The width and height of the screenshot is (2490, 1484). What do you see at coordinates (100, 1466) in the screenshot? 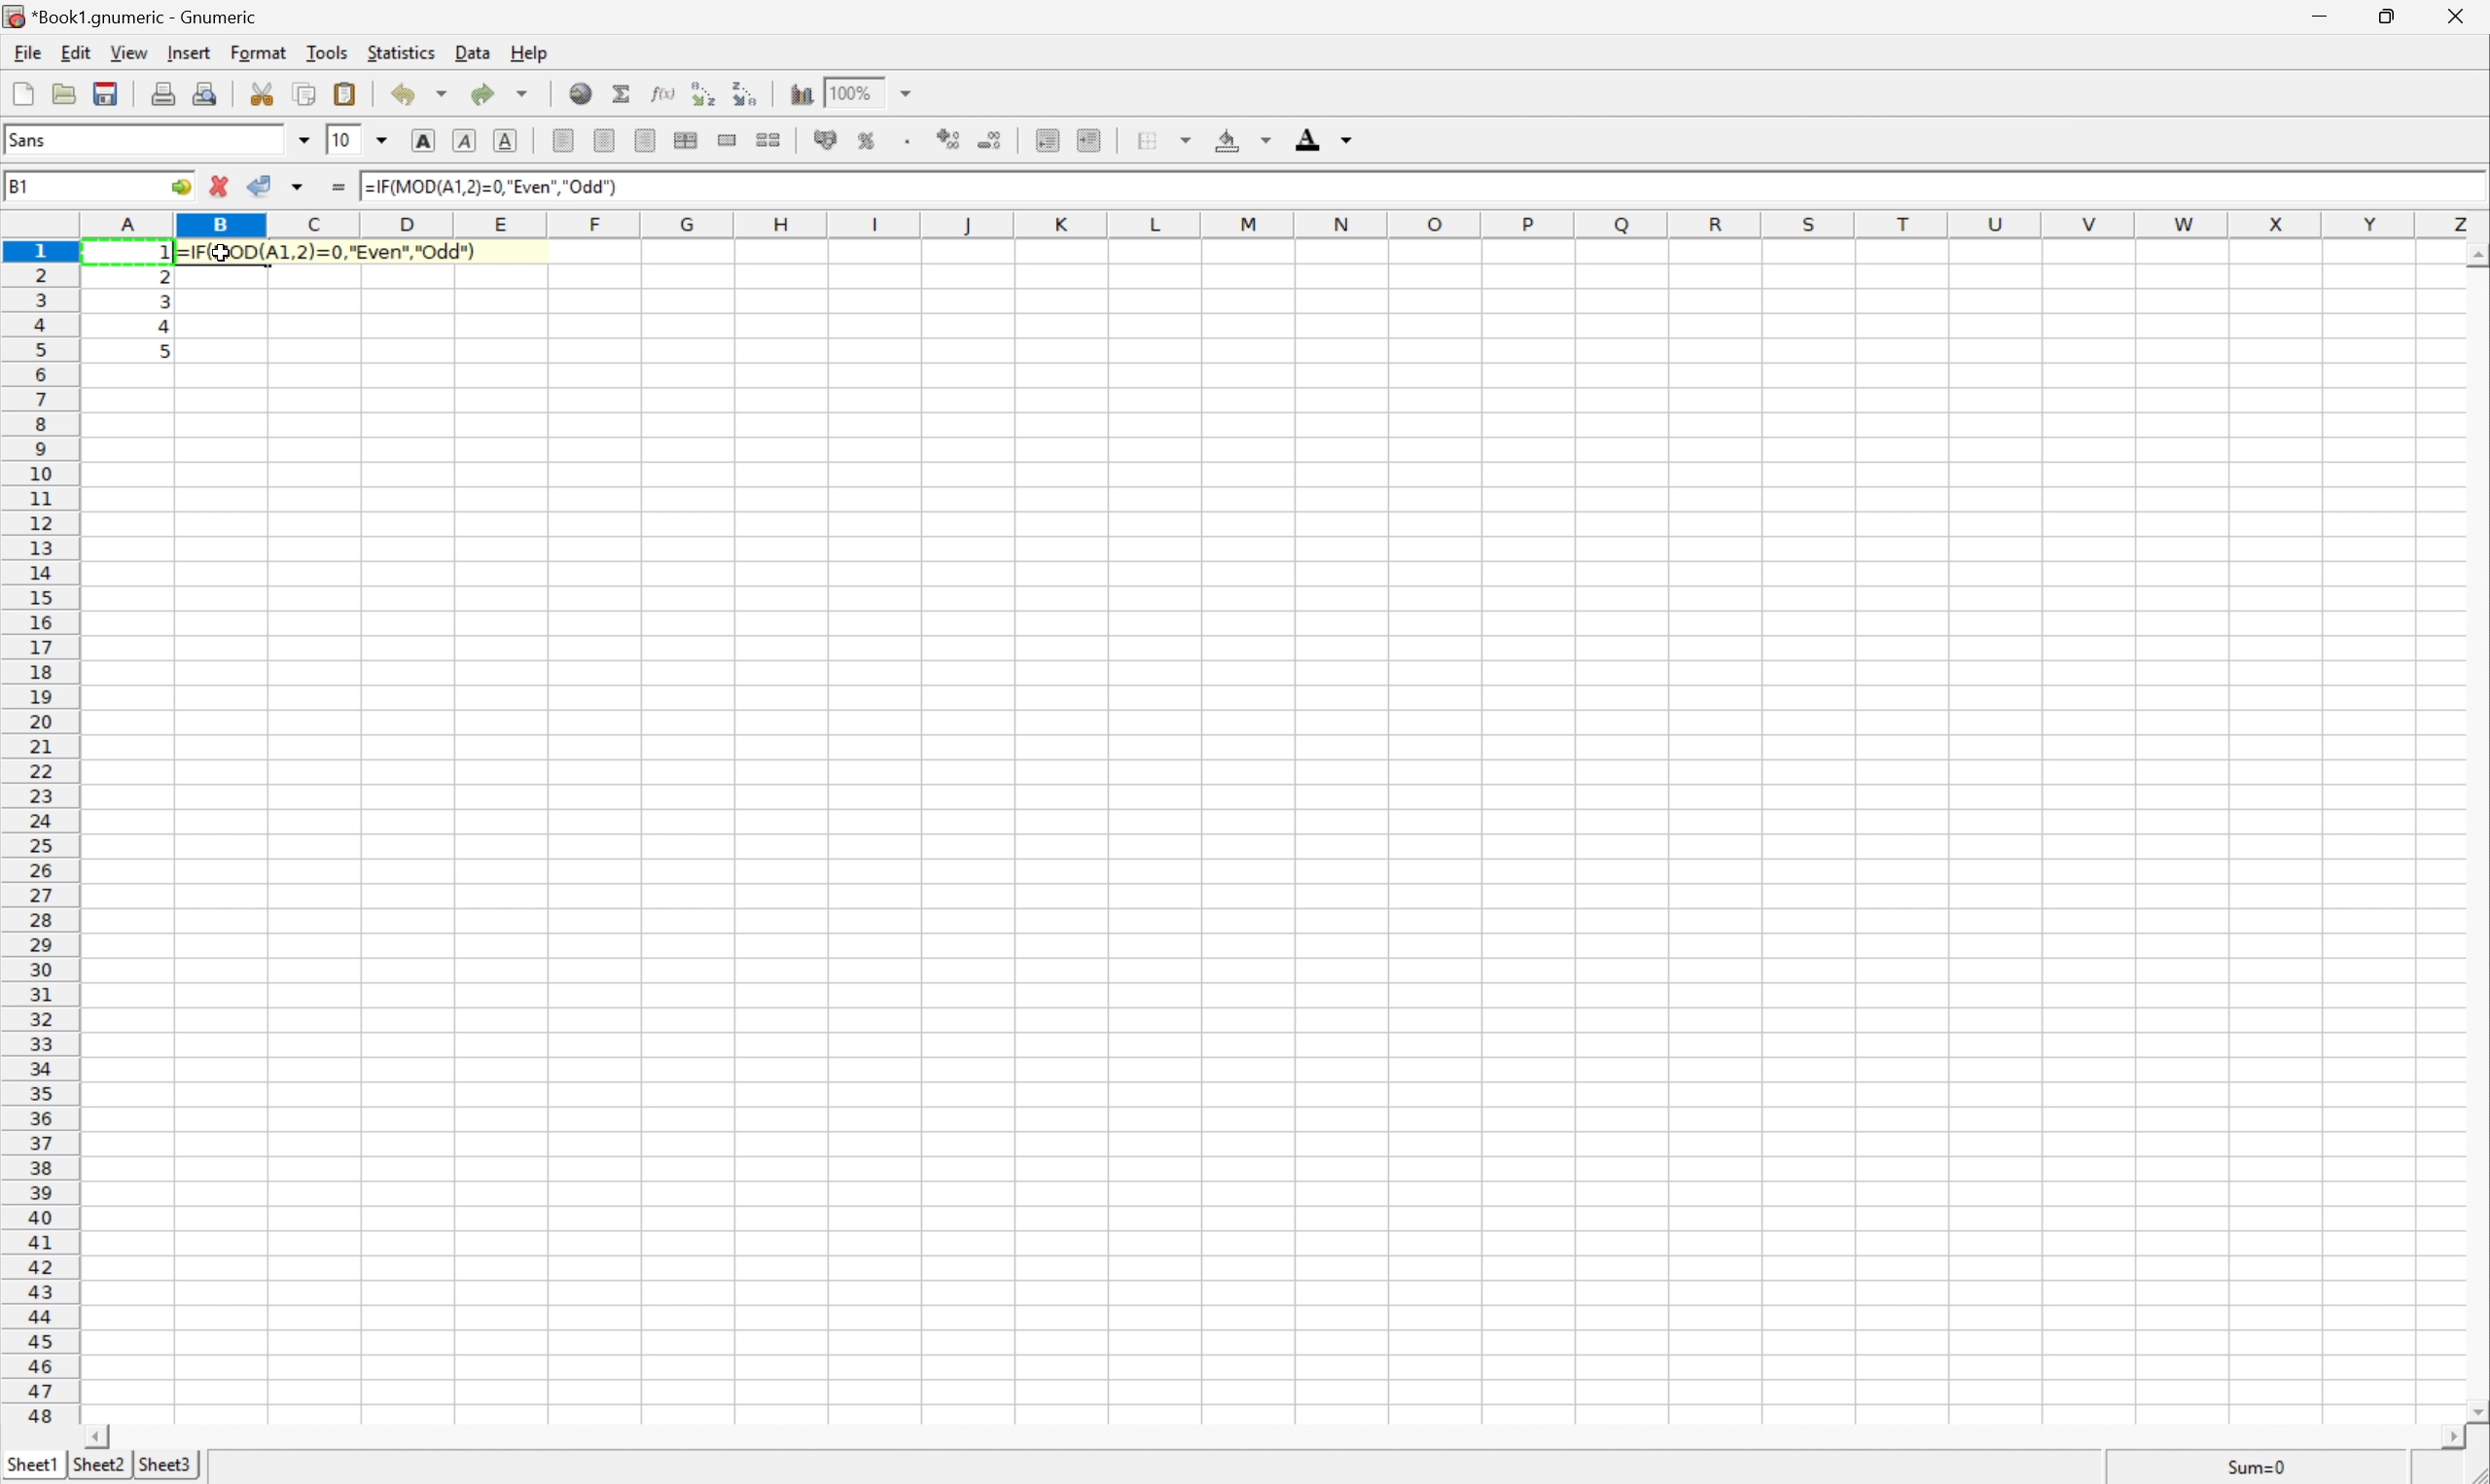
I see `Sheet2` at bounding box center [100, 1466].